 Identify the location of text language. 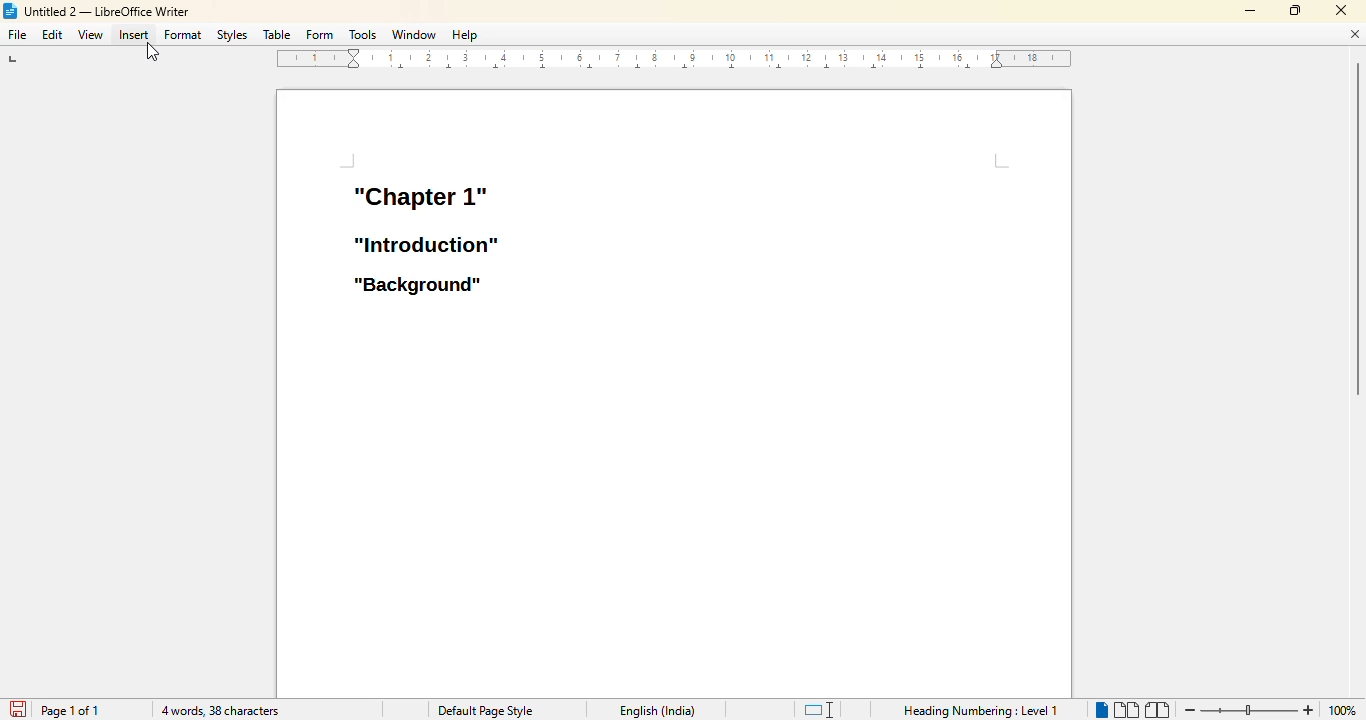
(658, 711).